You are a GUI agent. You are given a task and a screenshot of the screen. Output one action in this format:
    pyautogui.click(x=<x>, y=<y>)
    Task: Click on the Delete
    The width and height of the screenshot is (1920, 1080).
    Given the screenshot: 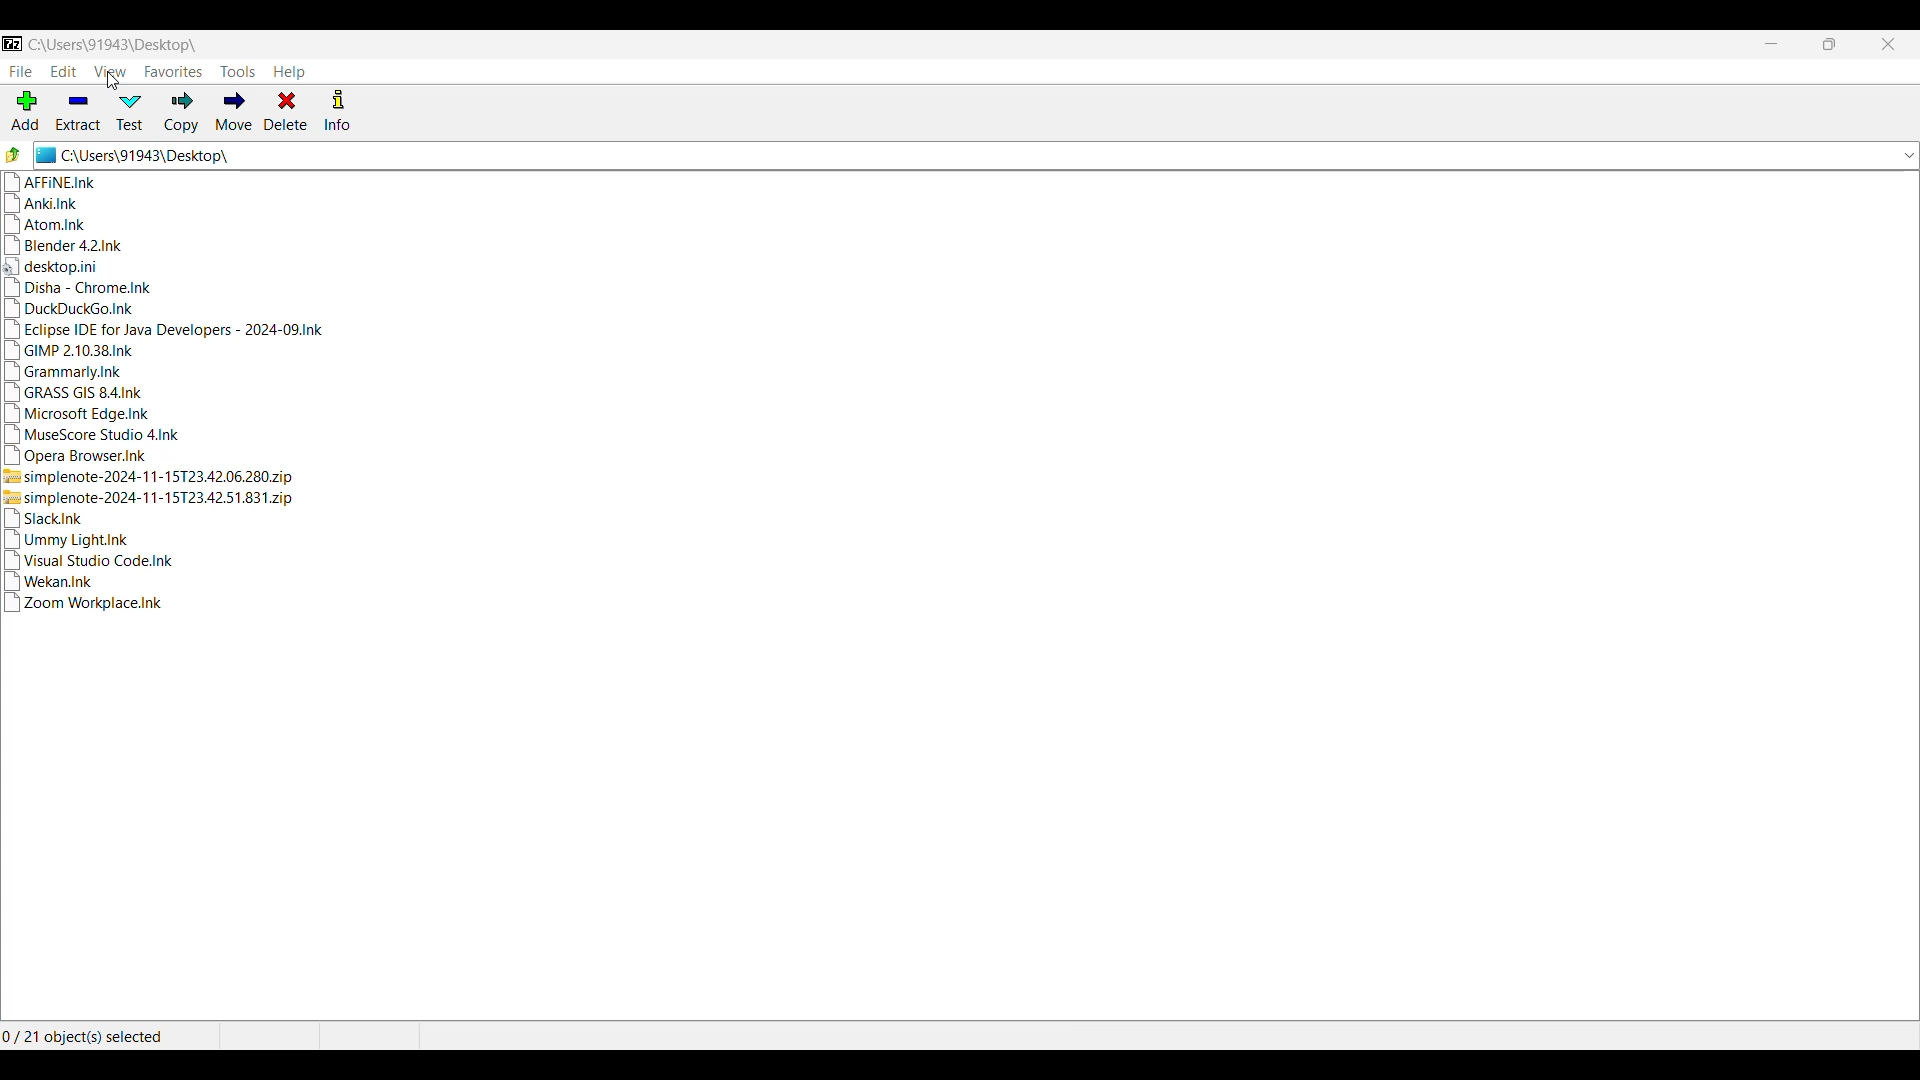 What is the action you would take?
    pyautogui.click(x=286, y=111)
    